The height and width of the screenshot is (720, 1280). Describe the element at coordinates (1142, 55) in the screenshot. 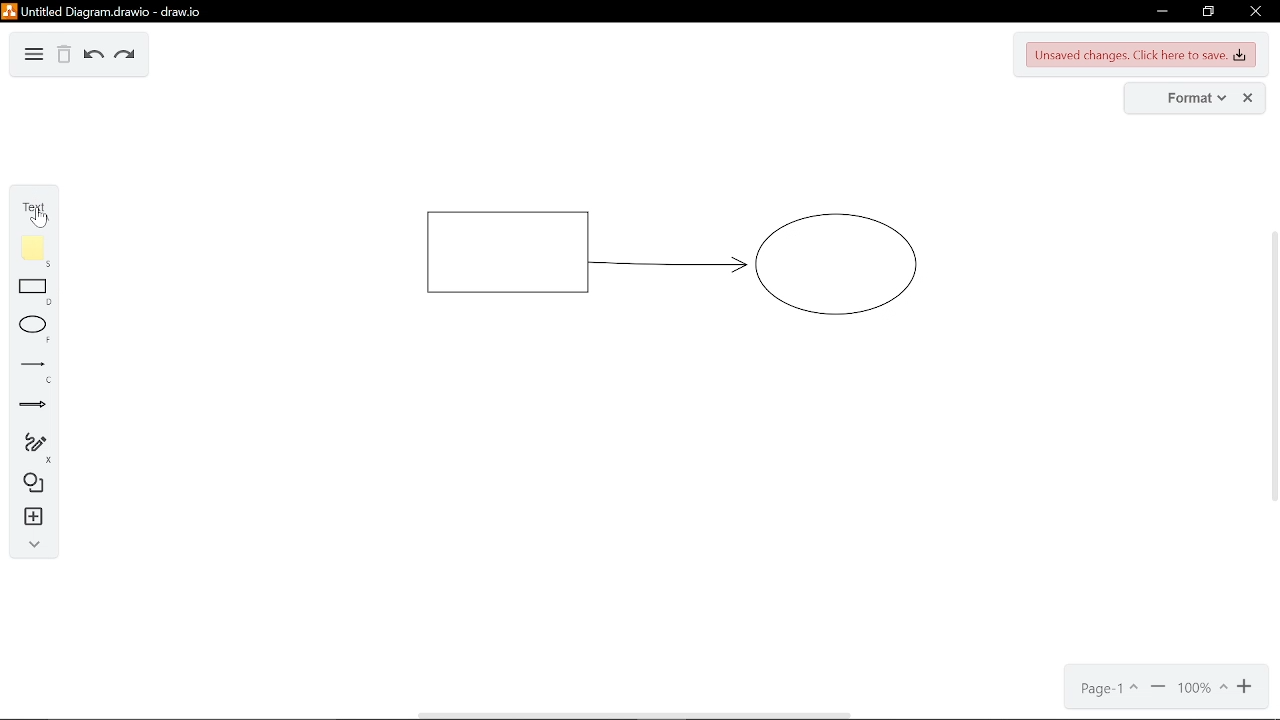

I see `unsaved changes. Click here to save` at that location.